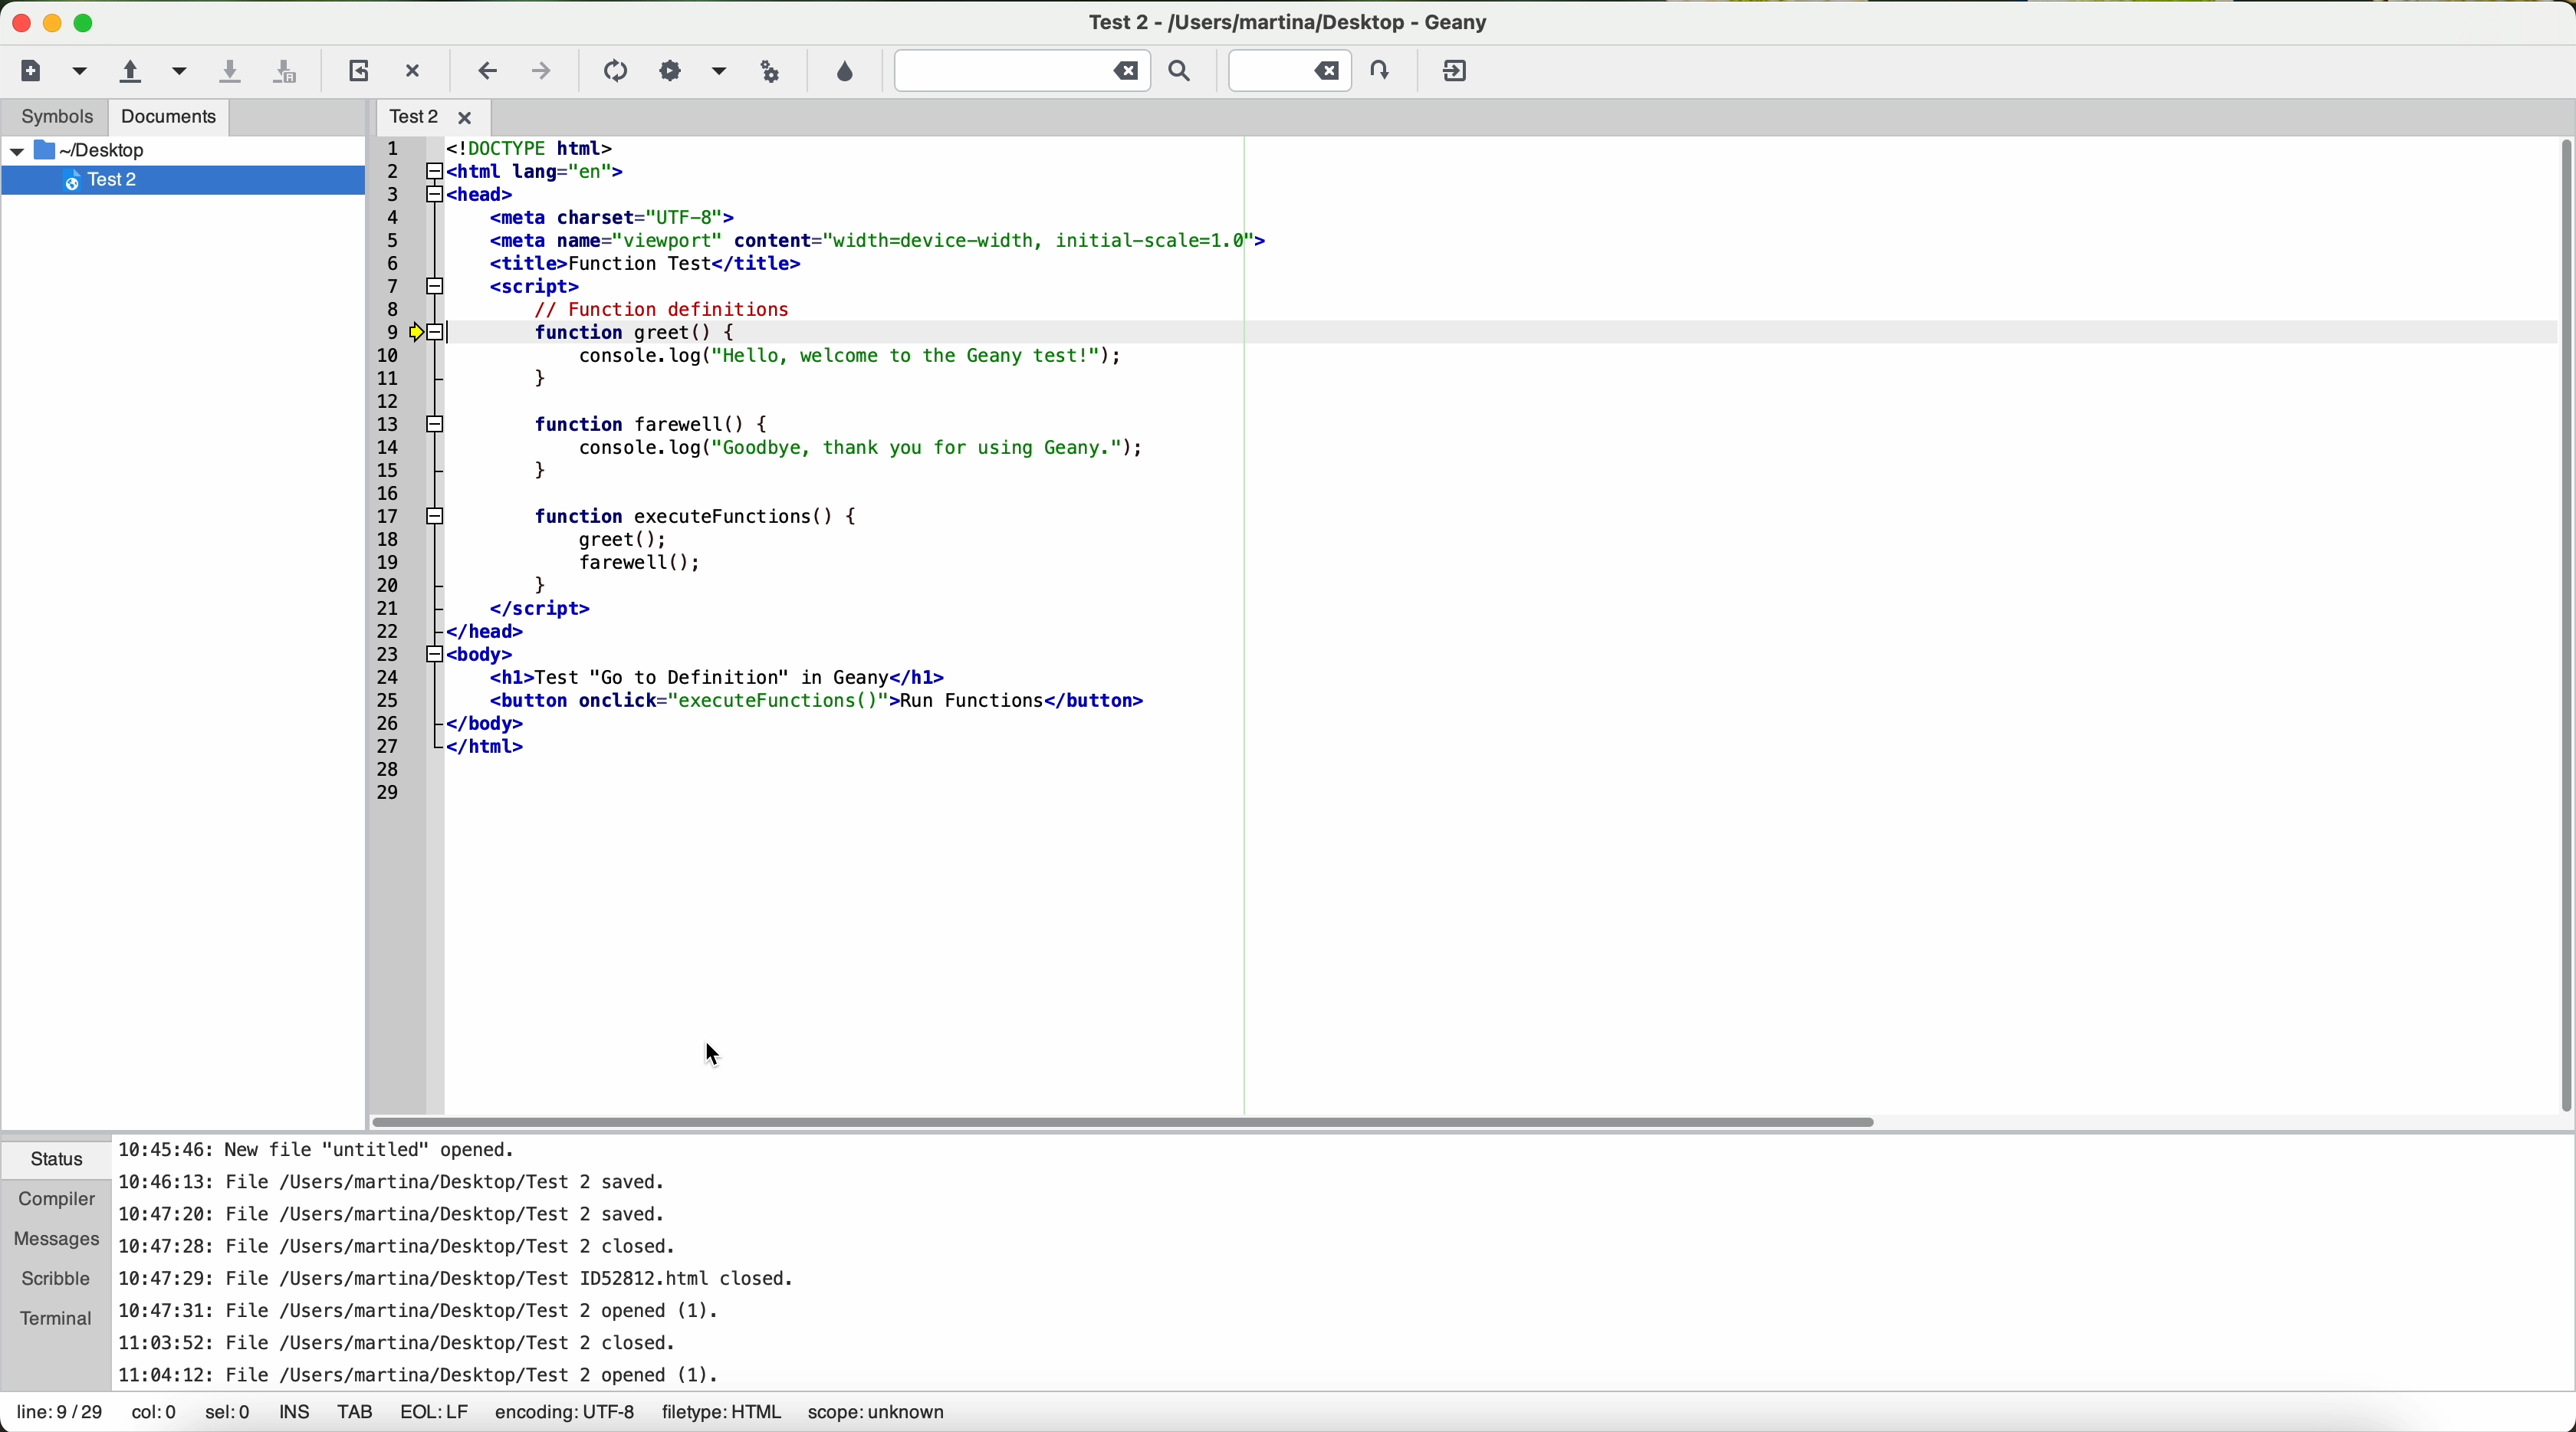  What do you see at coordinates (716, 73) in the screenshot?
I see `icon` at bounding box center [716, 73].